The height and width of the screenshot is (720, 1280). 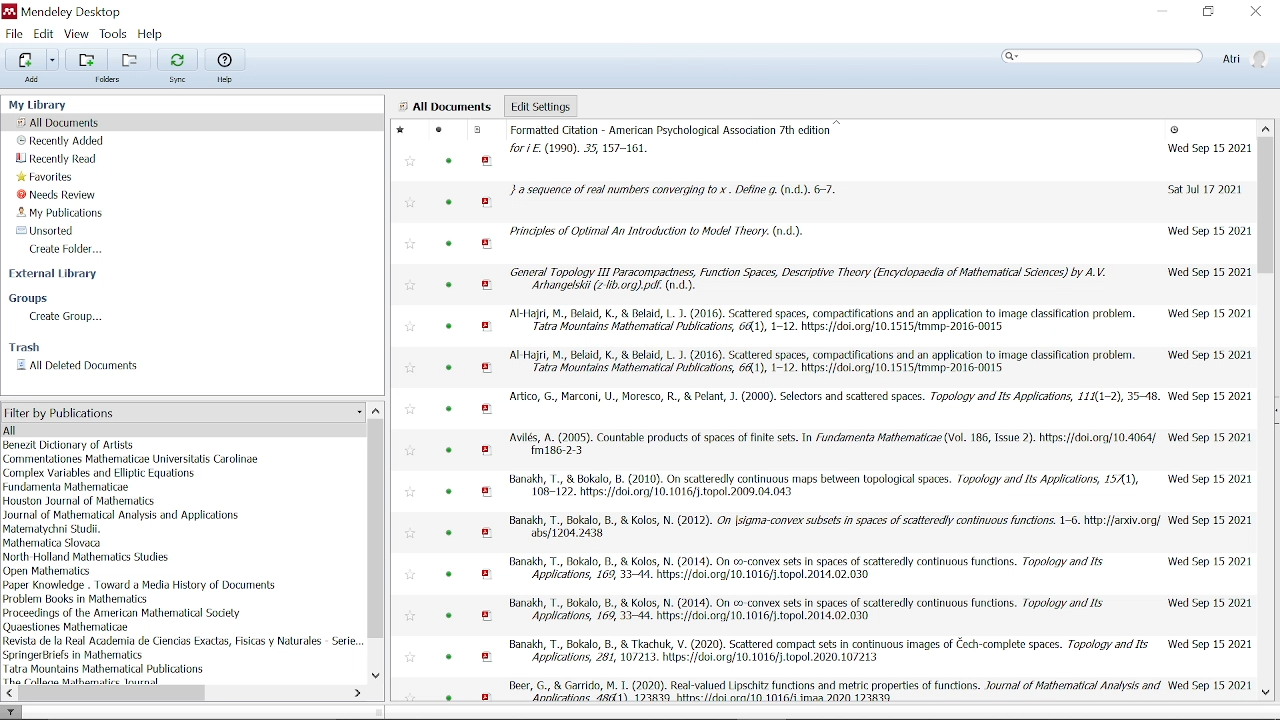 I want to click on Trash, so click(x=24, y=347).